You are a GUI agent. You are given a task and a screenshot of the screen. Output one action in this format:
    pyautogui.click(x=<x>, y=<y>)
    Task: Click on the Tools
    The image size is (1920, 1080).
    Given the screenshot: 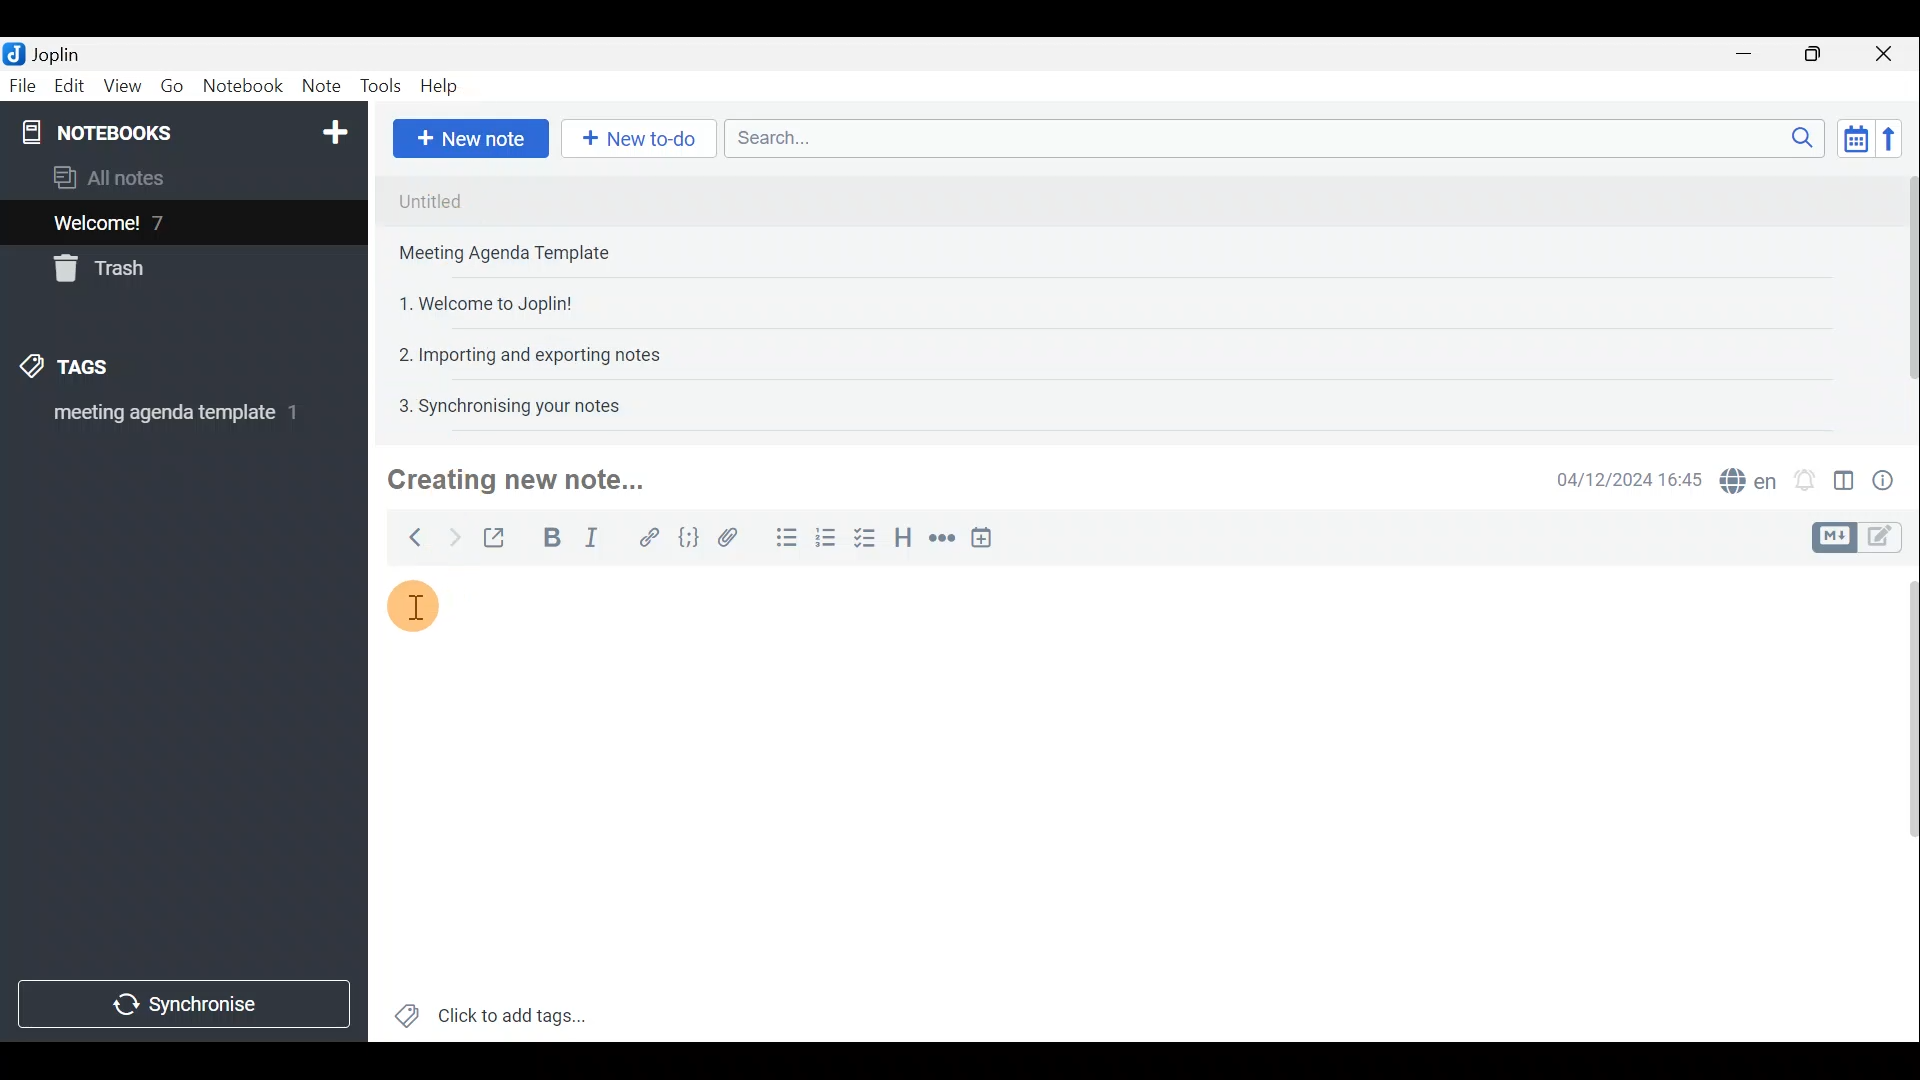 What is the action you would take?
    pyautogui.click(x=383, y=87)
    